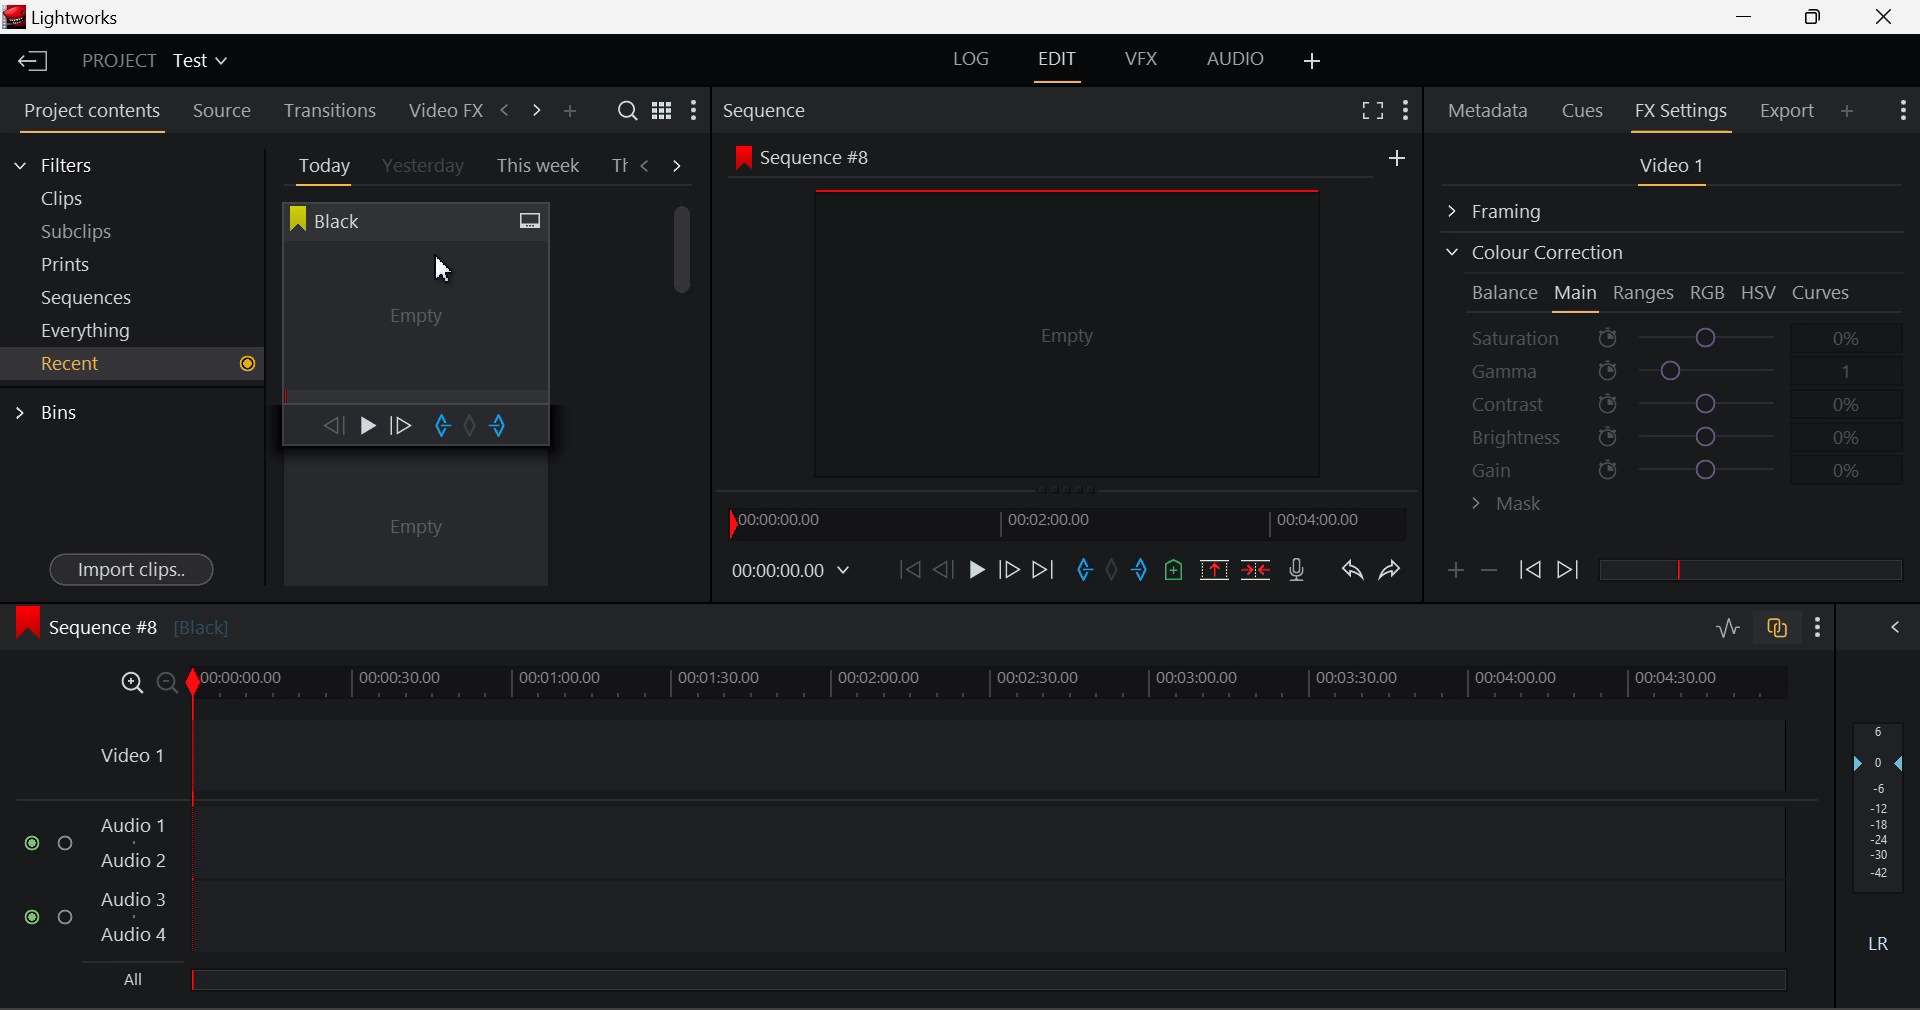  What do you see at coordinates (1372, 109) in the screenshot?
I see `Full Screen` at bounding box center [1372, 109].